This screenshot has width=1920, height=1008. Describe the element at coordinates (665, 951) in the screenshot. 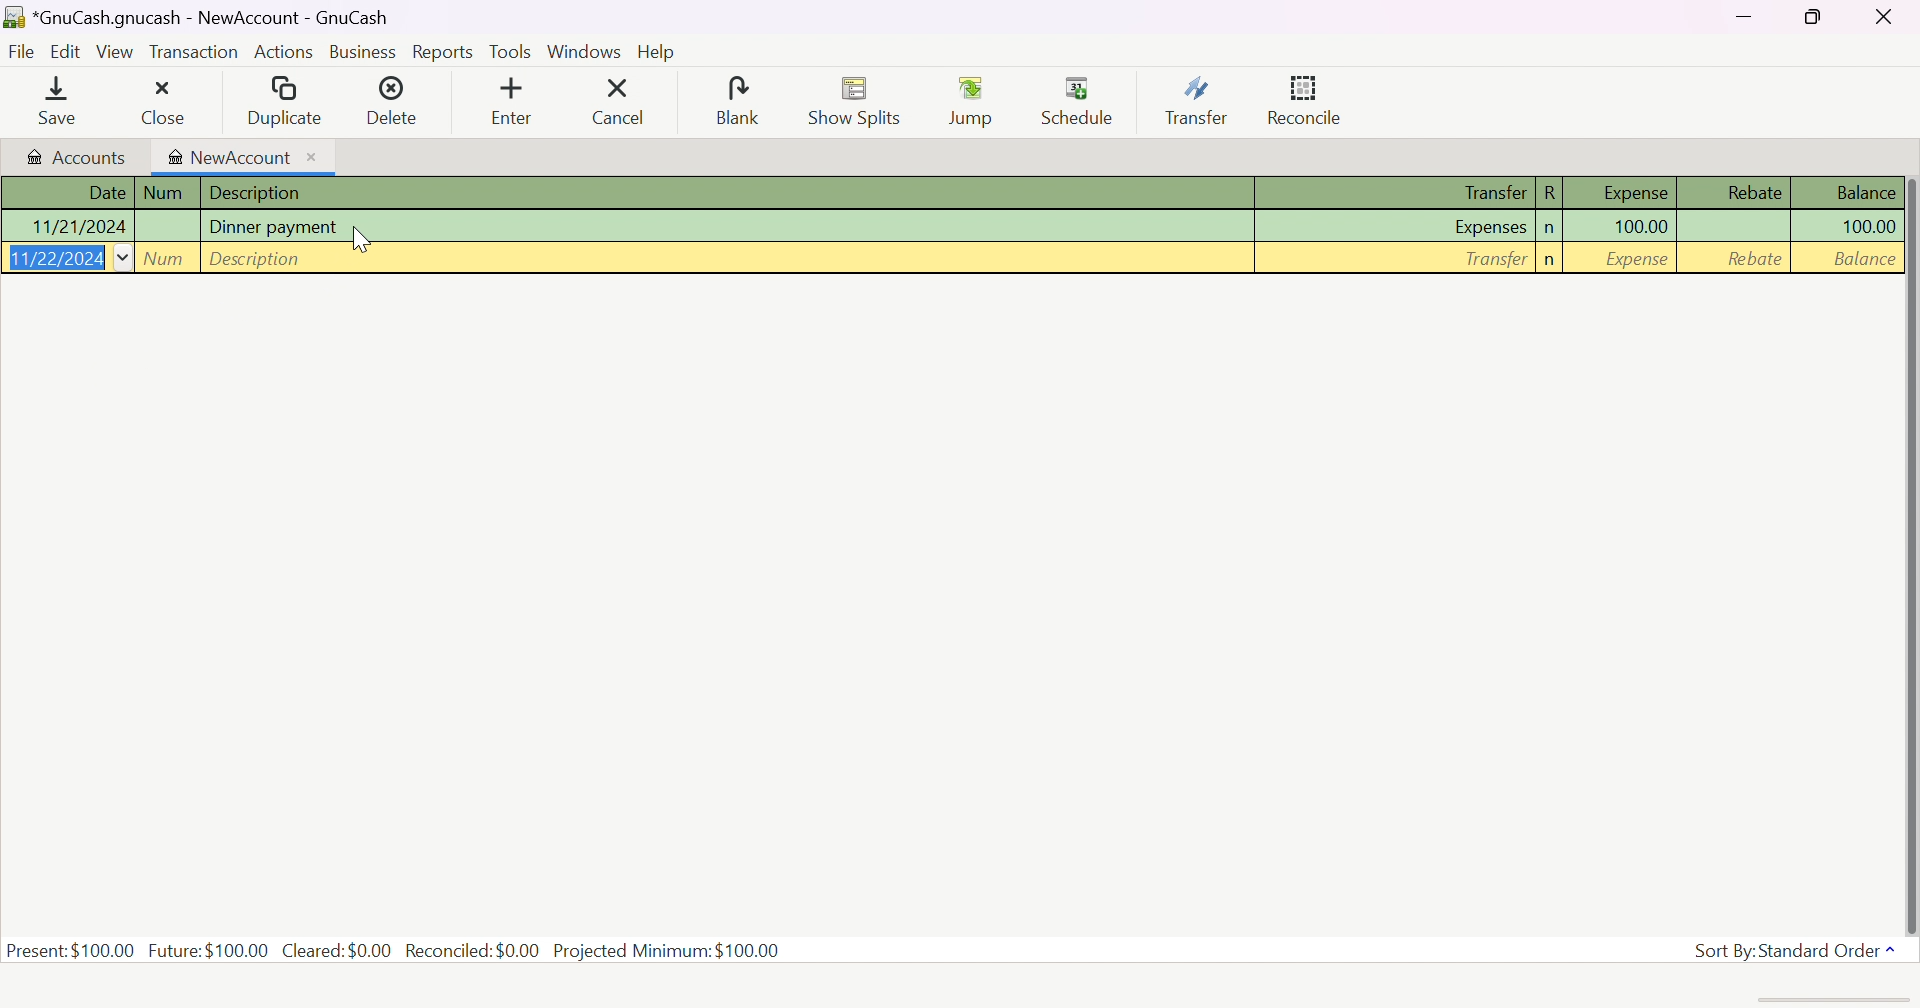

I see `Projected Minimum: $100.00` at that location.